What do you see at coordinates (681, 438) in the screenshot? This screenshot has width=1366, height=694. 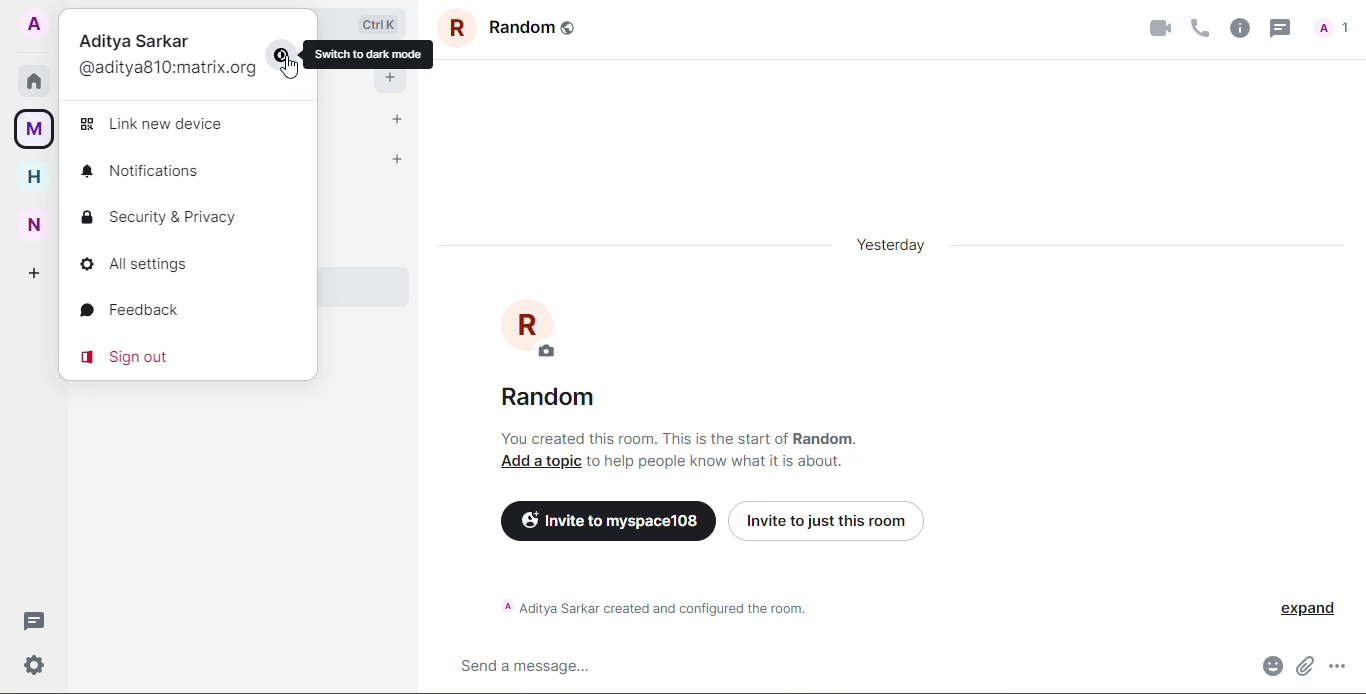 I see `info` at bounding box center [681, 438].